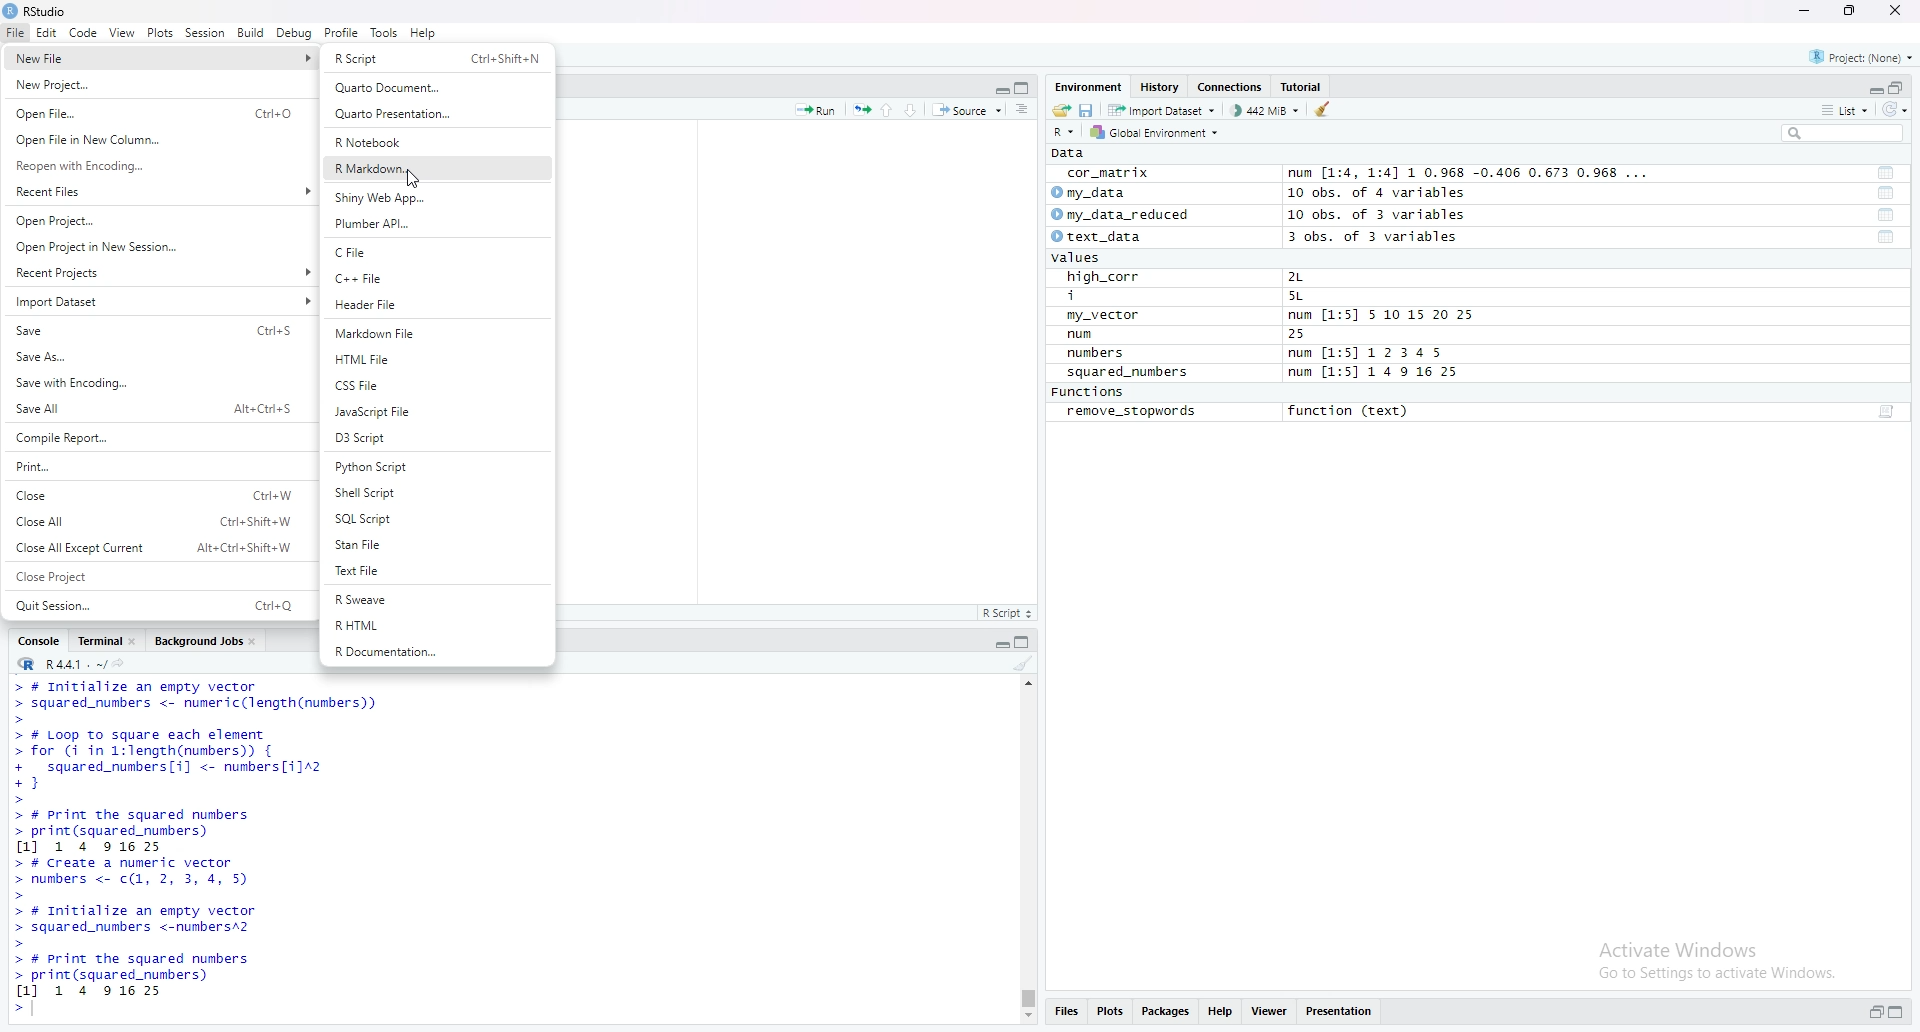  I want to click on Import Dataset, so click(157, 300).